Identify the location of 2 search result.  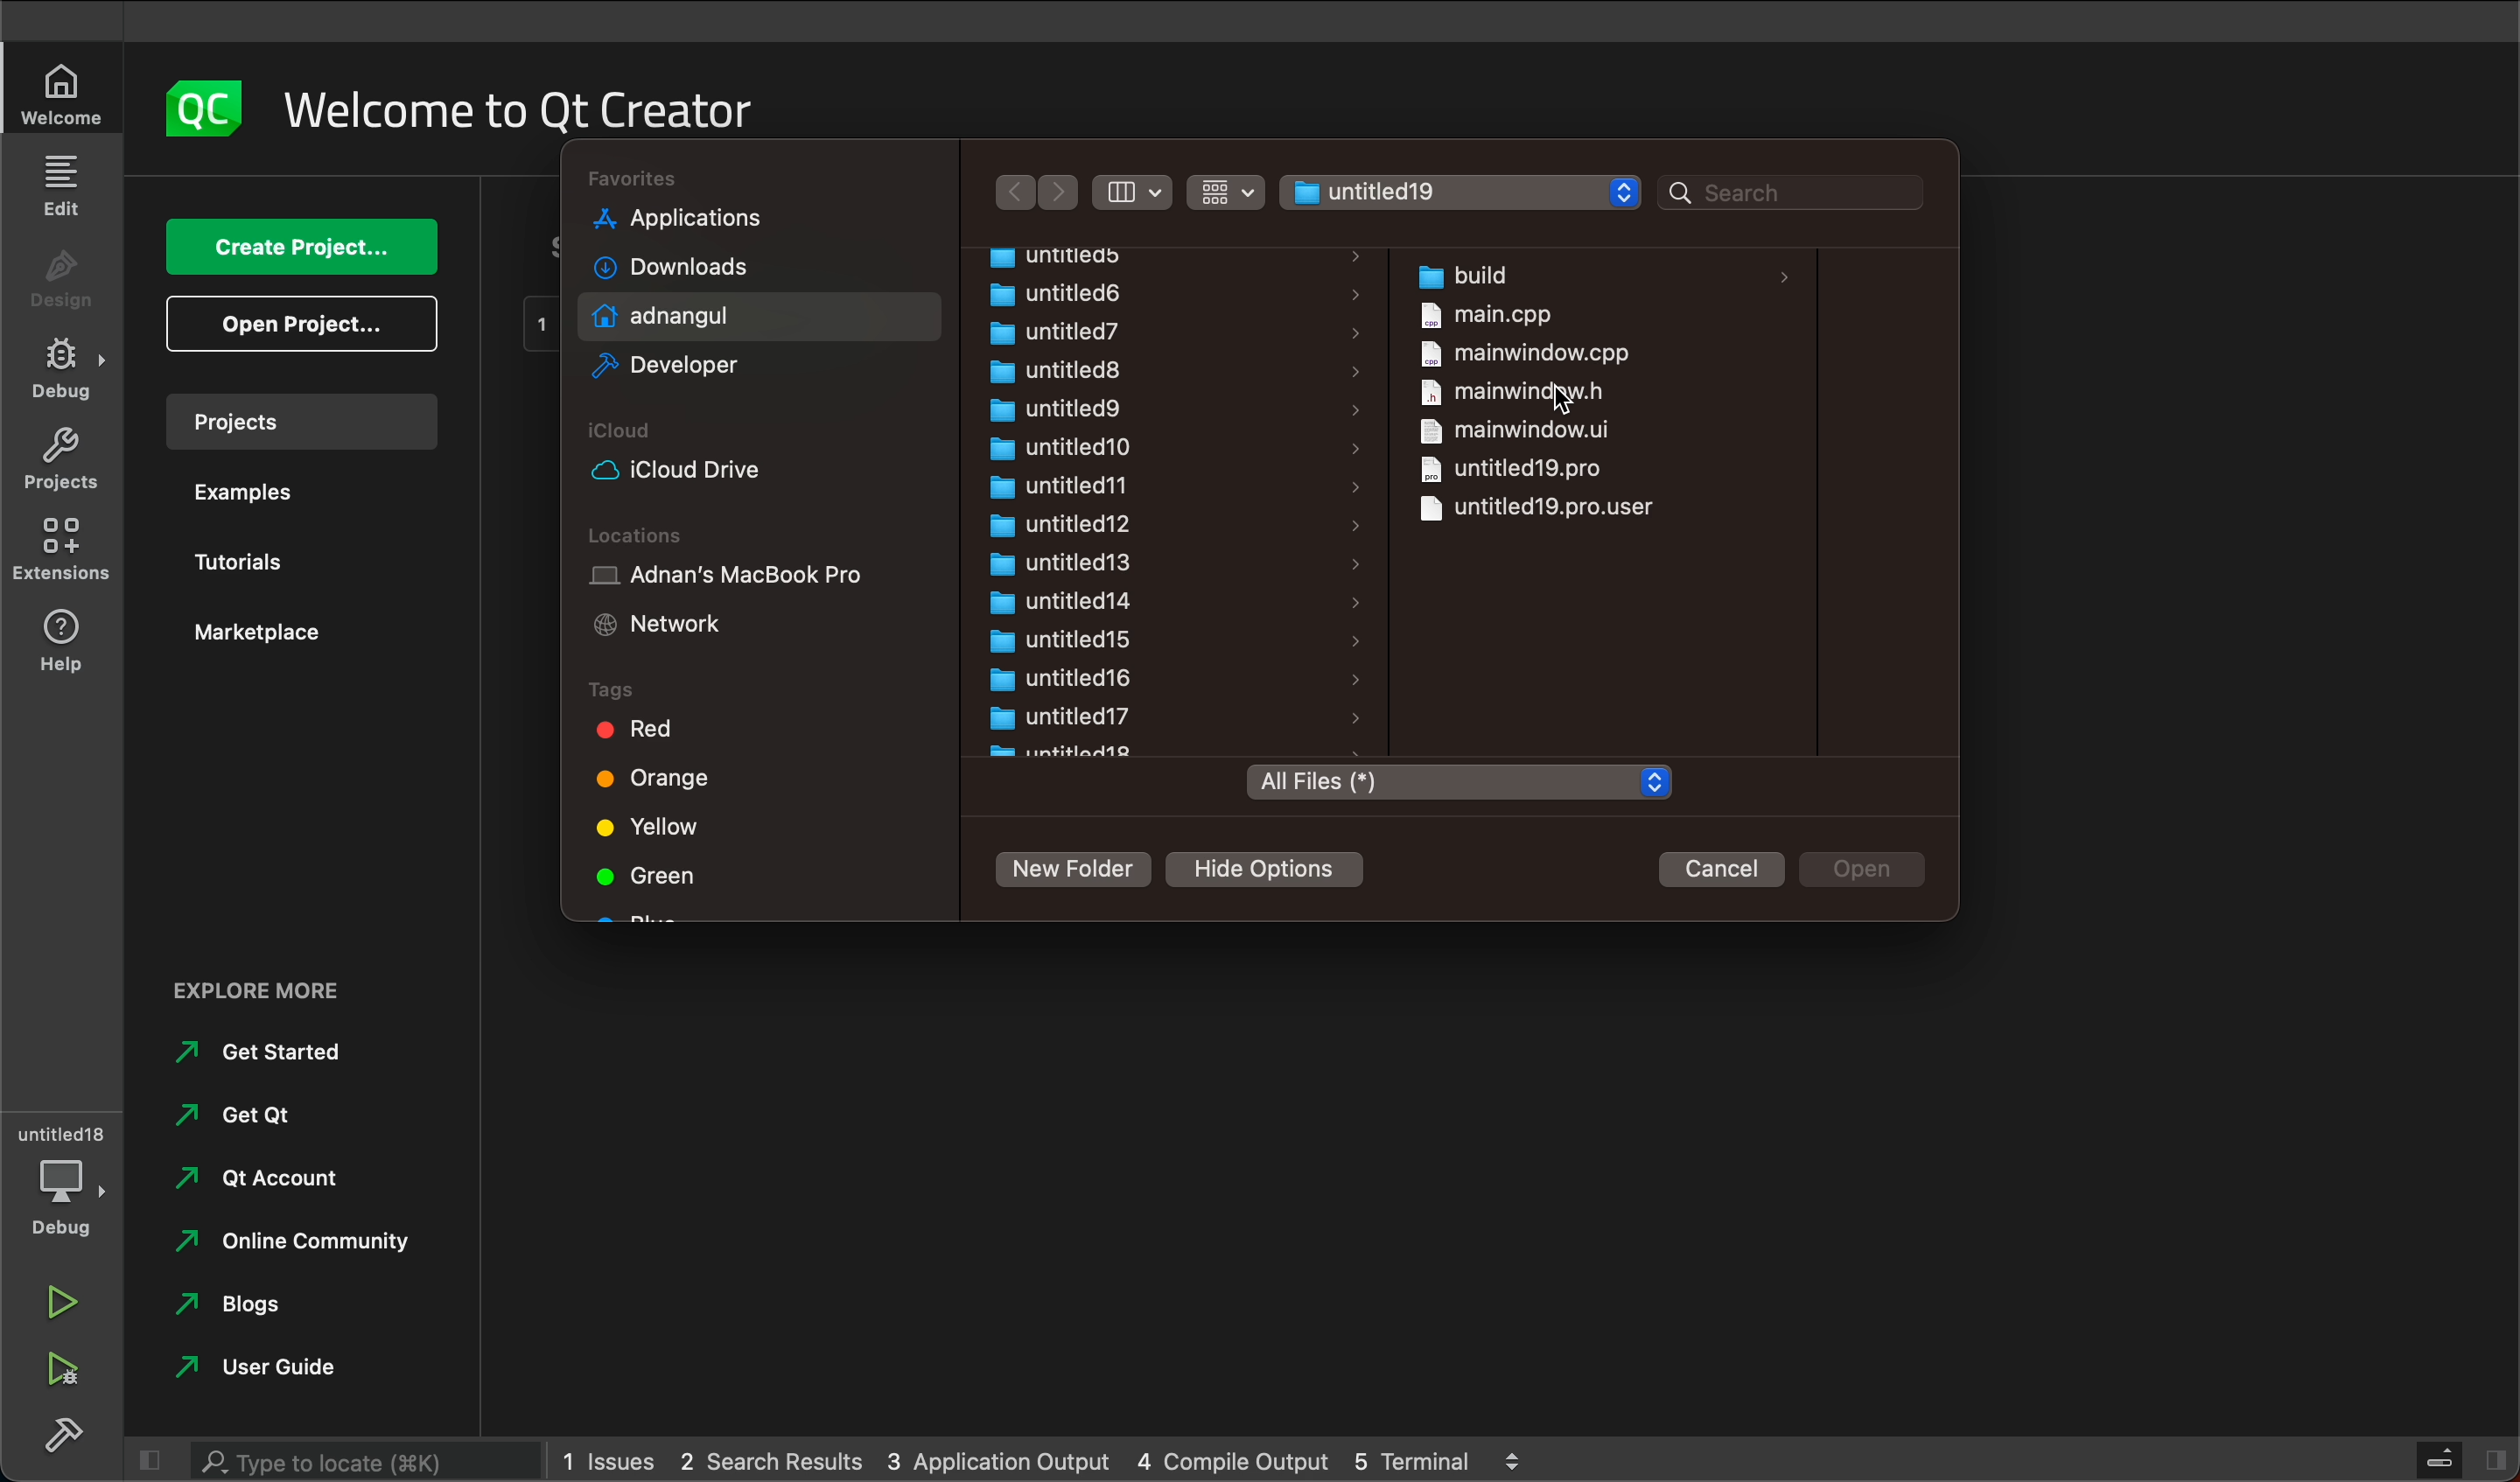
(779, 1463).